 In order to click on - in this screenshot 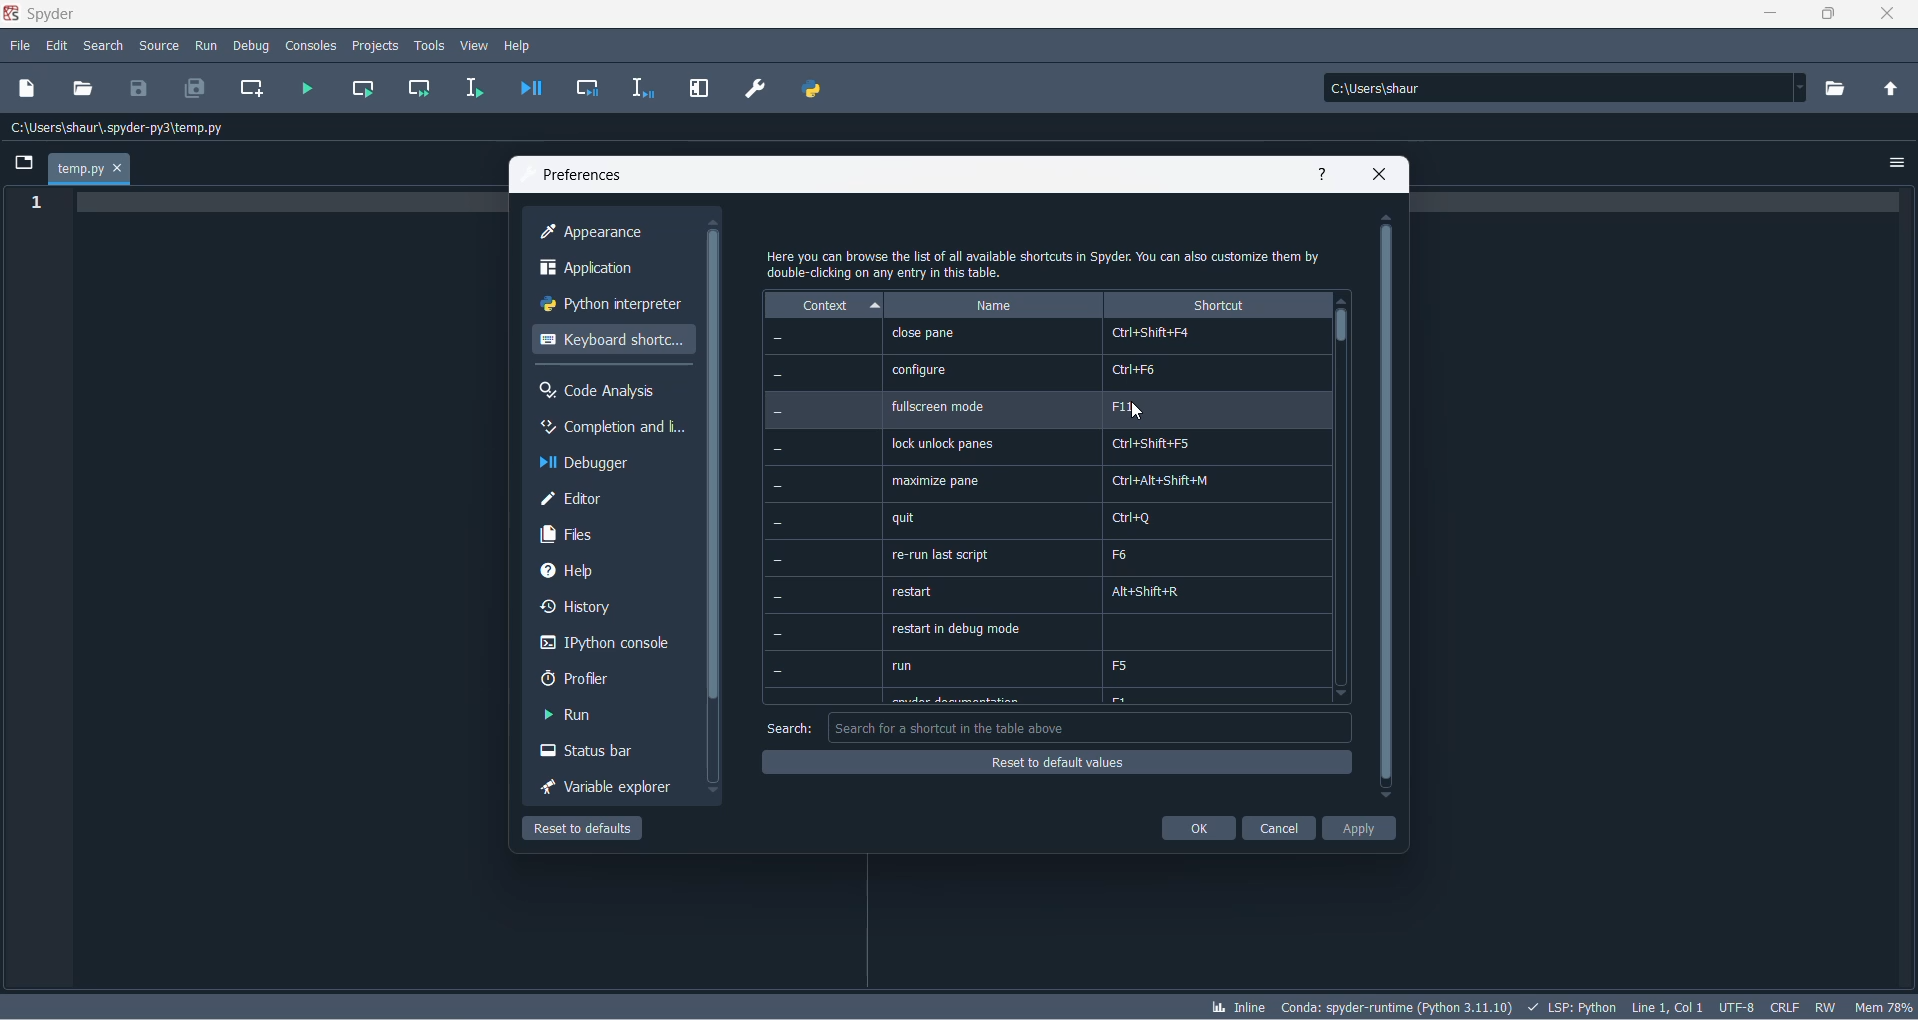, I will do `click(780, 597)`.